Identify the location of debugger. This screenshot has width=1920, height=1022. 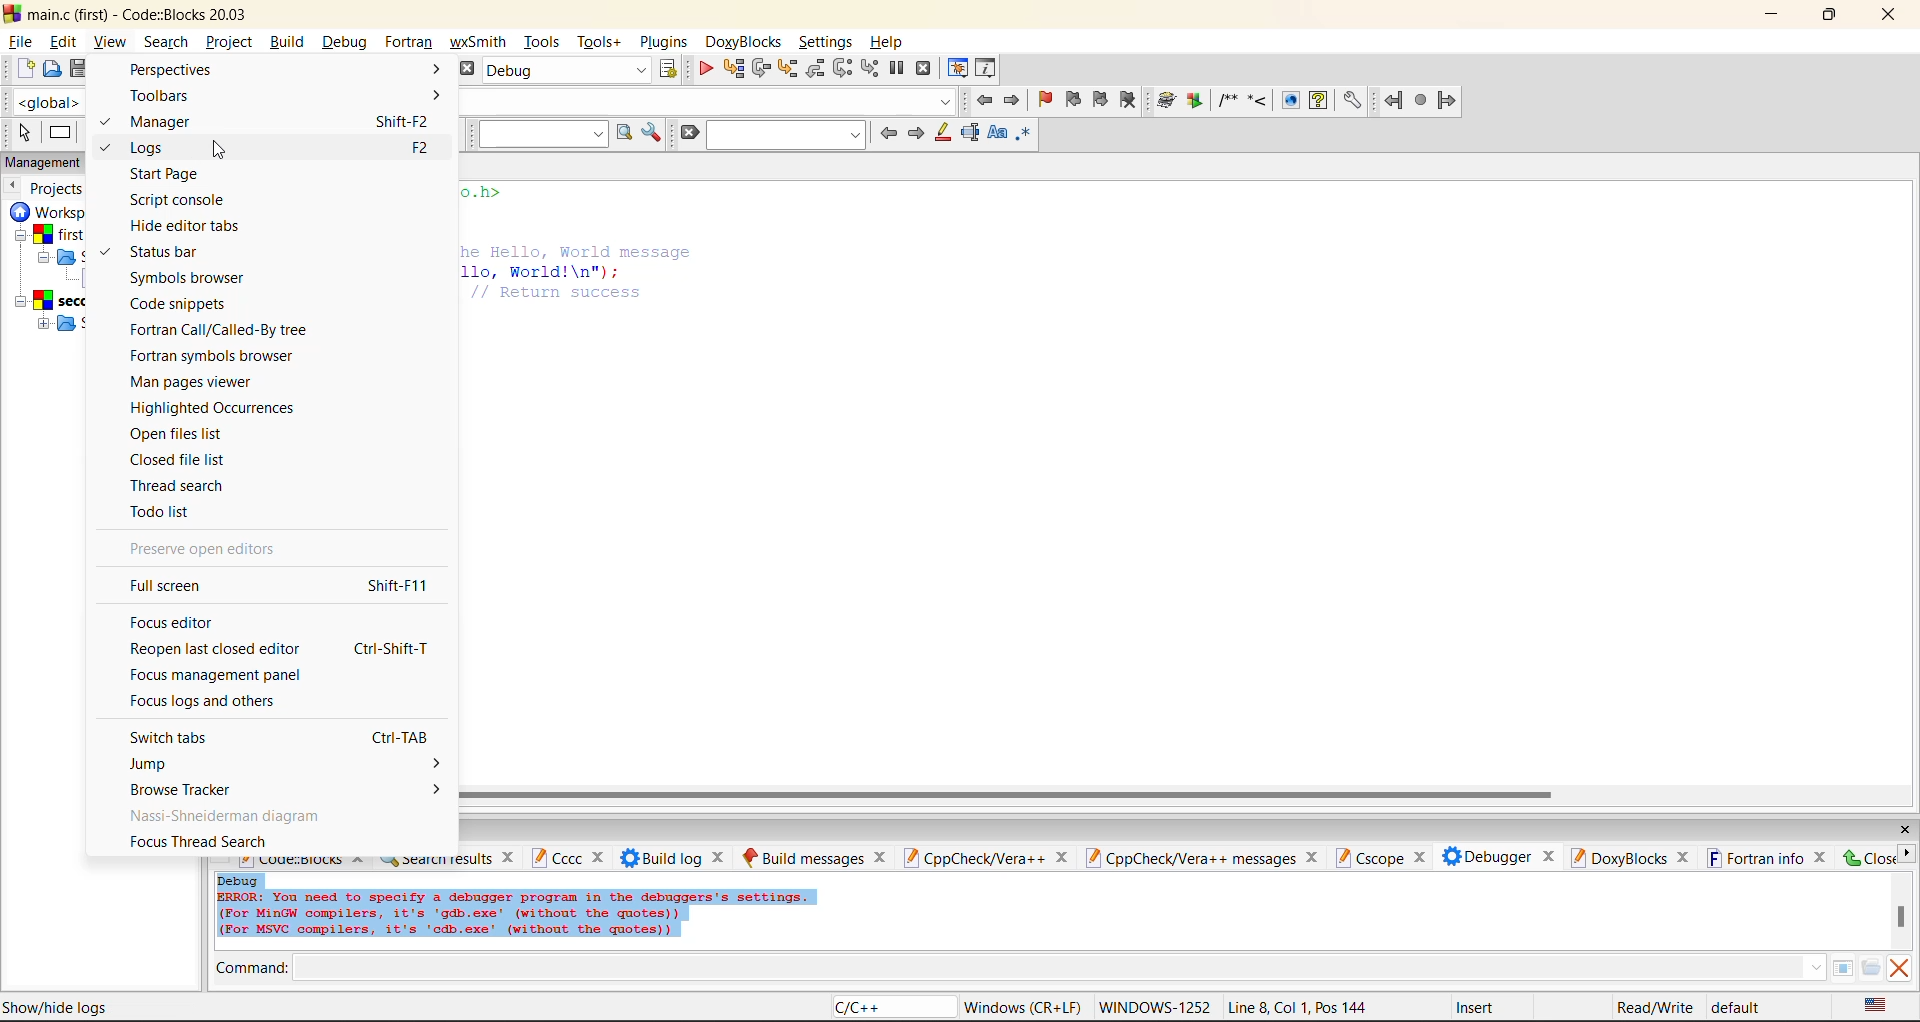
(1499, 857).